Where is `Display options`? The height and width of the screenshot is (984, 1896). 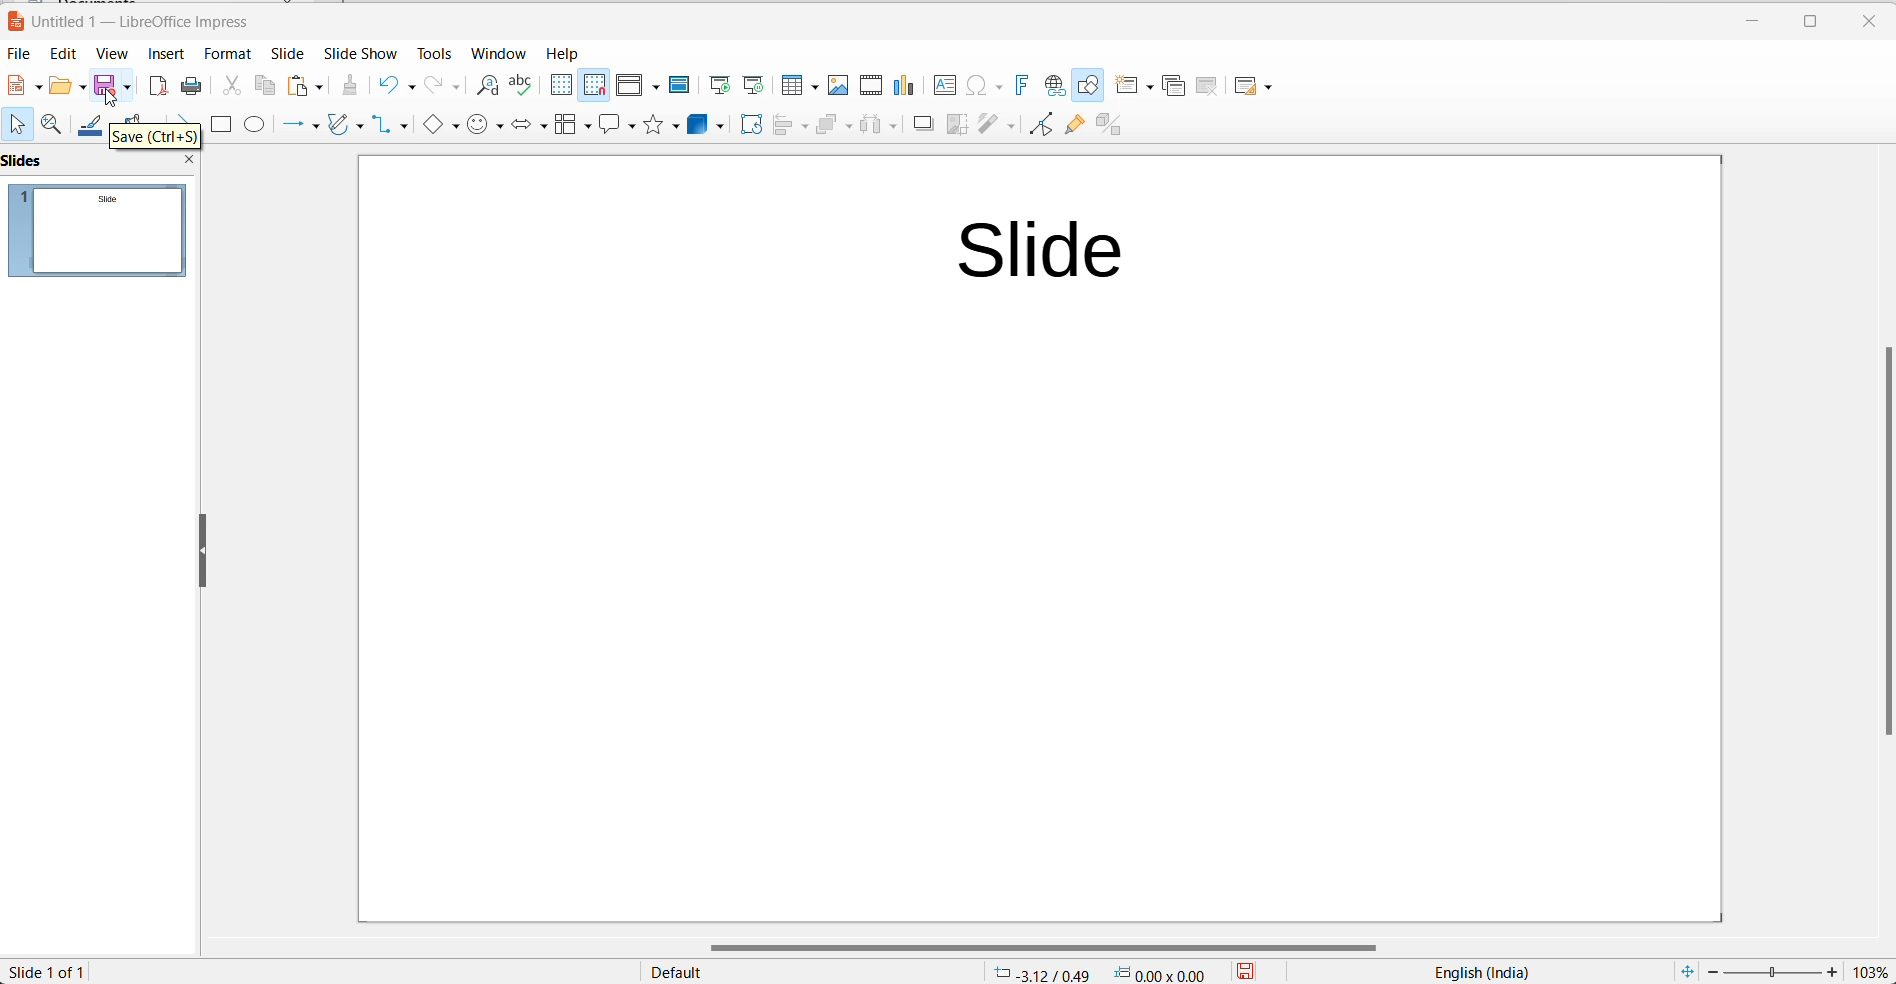
Display options is located at coordinates (637, 88).